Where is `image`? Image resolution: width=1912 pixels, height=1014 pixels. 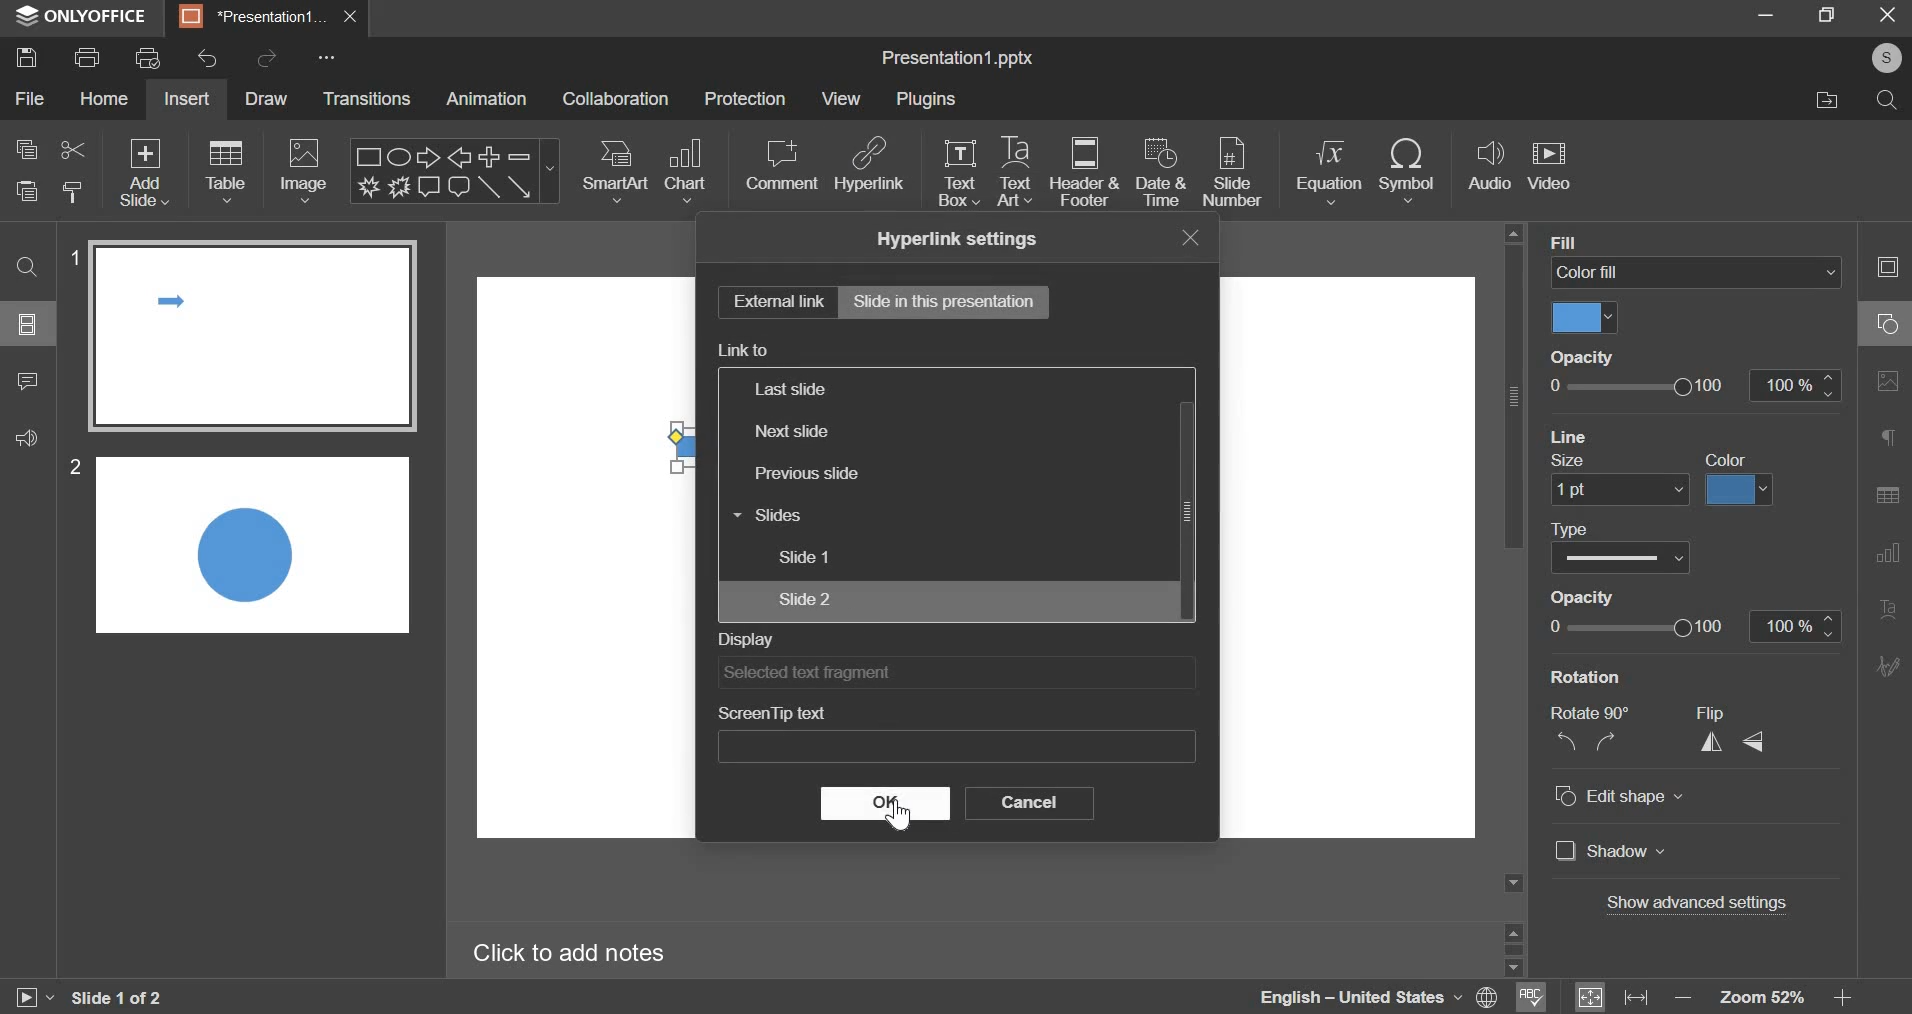
image is located at coordinates (306, 170).